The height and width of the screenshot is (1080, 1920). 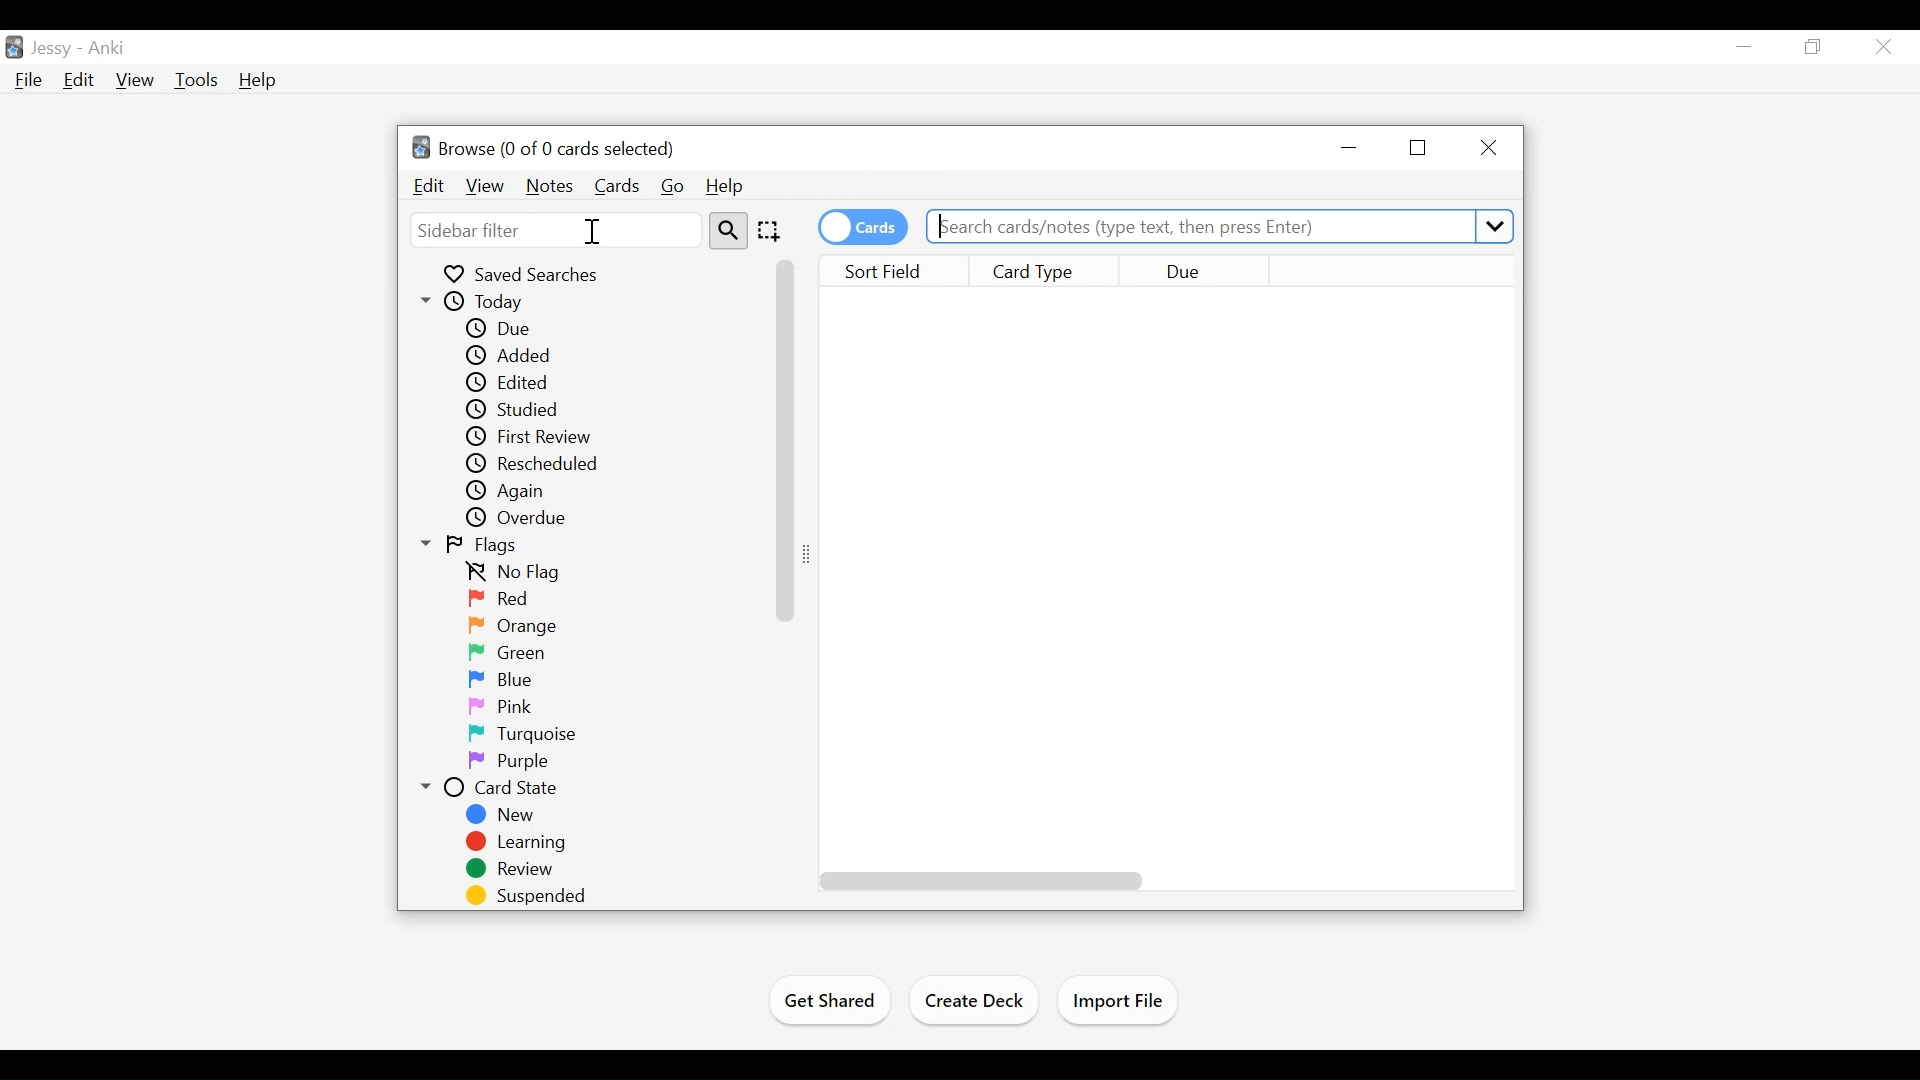 What do you see at coordinates (109, 50) in the screenshot?
I see `Anki` at bounding box center [109, 50].